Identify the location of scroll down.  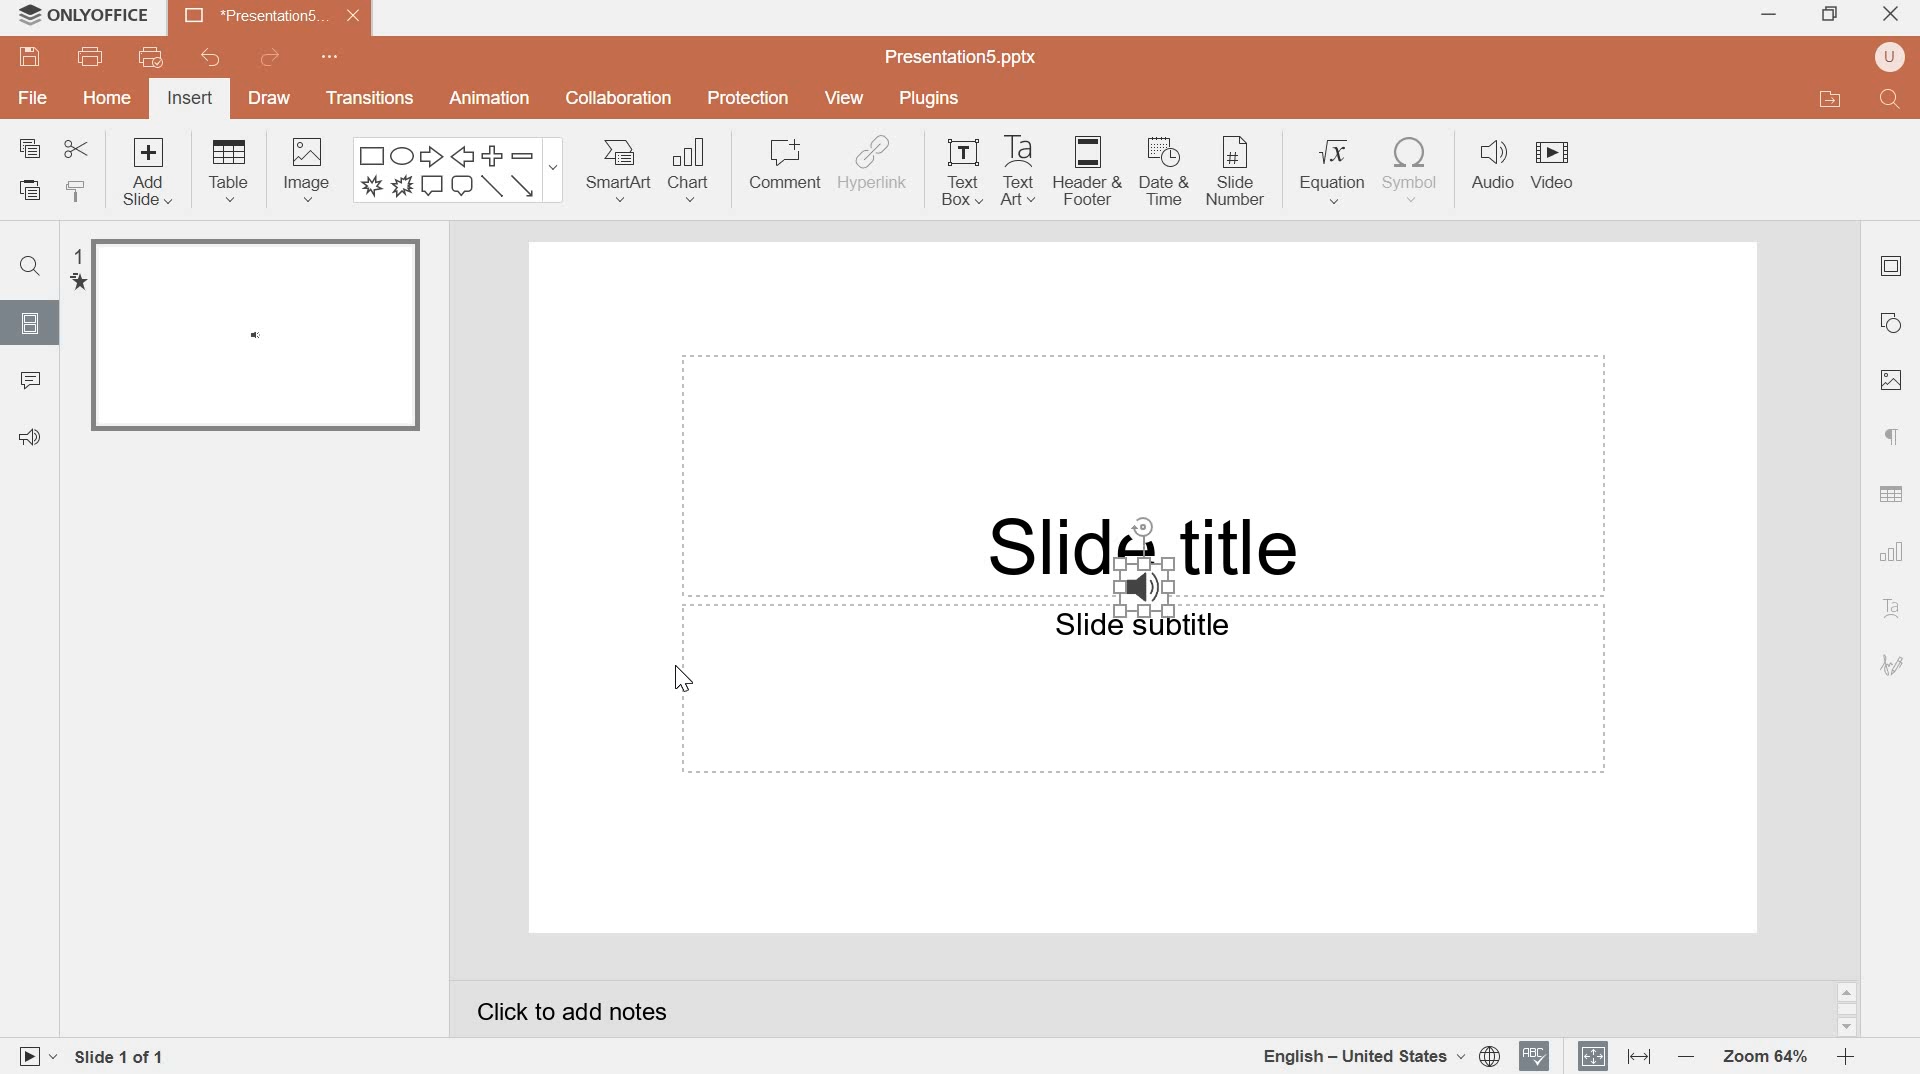
(1847, 1029).